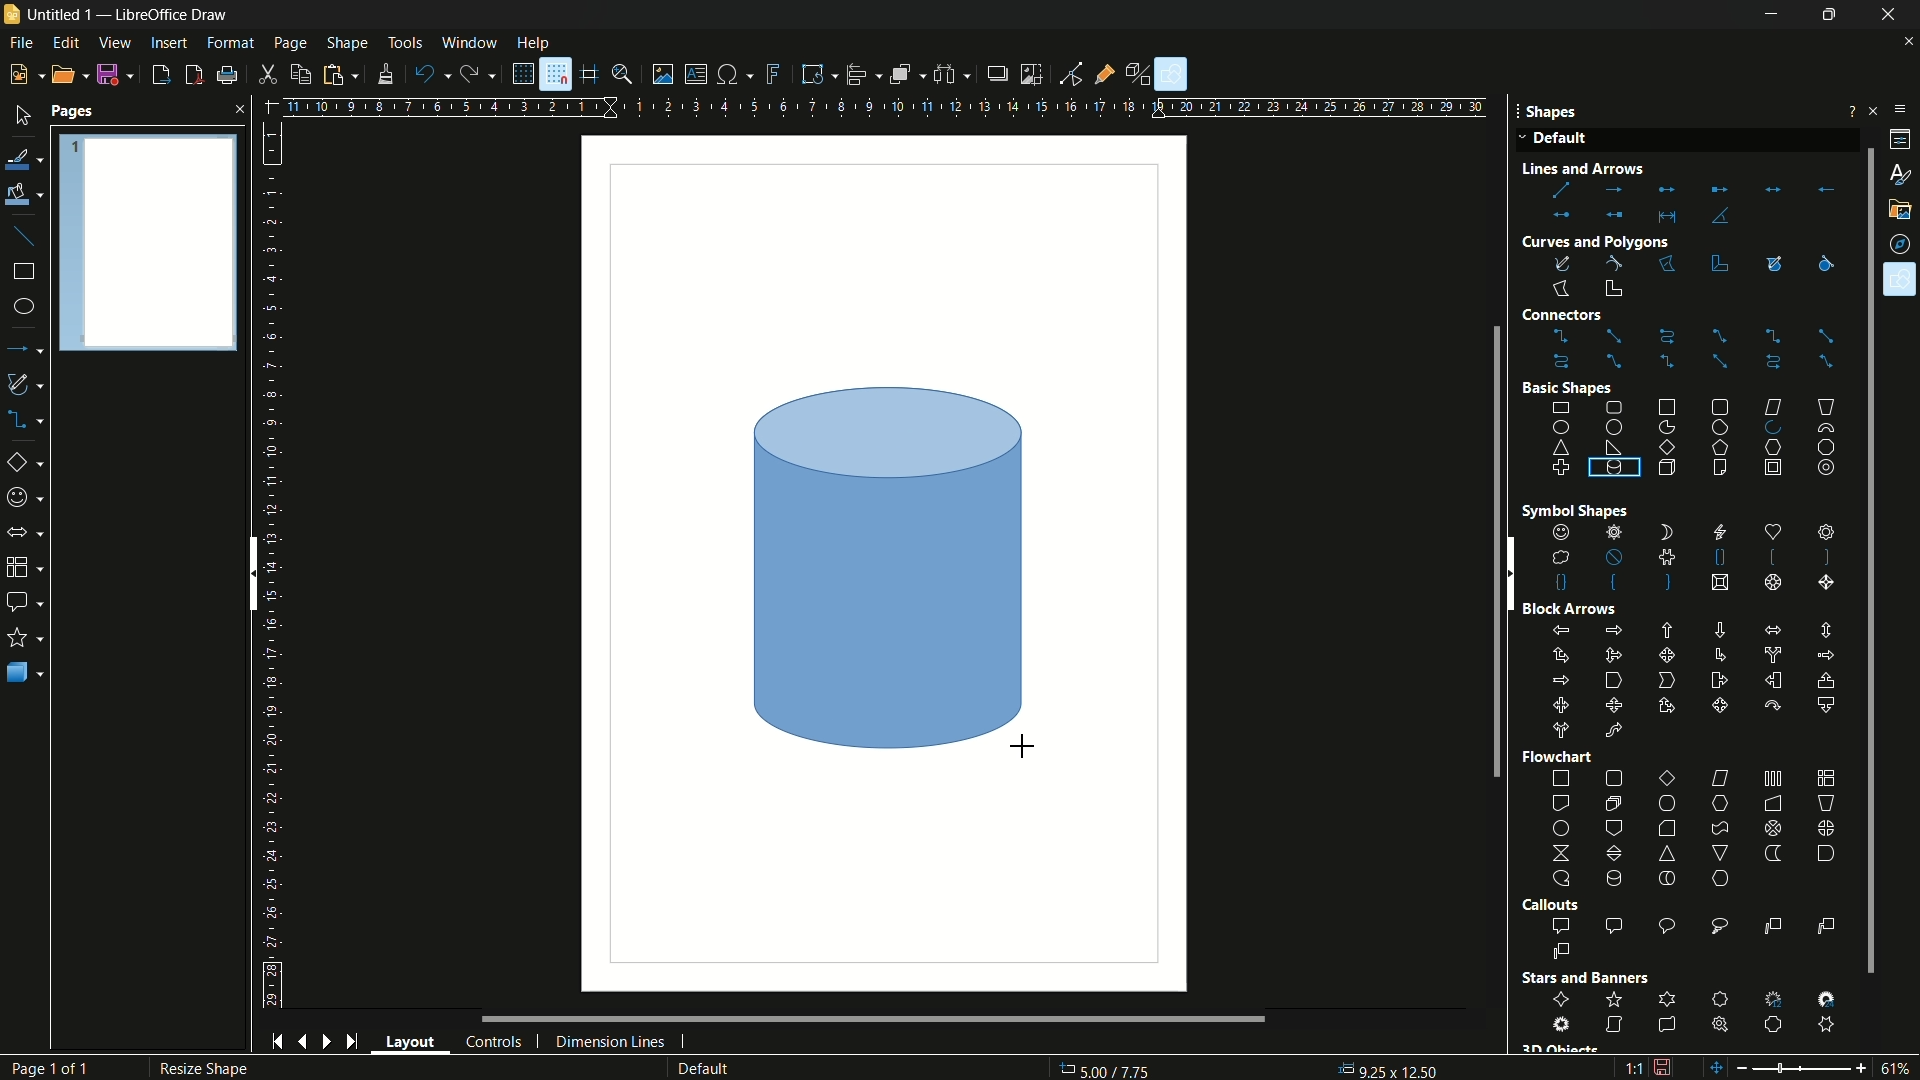 The height and width of the screenshot is (1080, 1920). I want to click on fill color, so click(23, 195).